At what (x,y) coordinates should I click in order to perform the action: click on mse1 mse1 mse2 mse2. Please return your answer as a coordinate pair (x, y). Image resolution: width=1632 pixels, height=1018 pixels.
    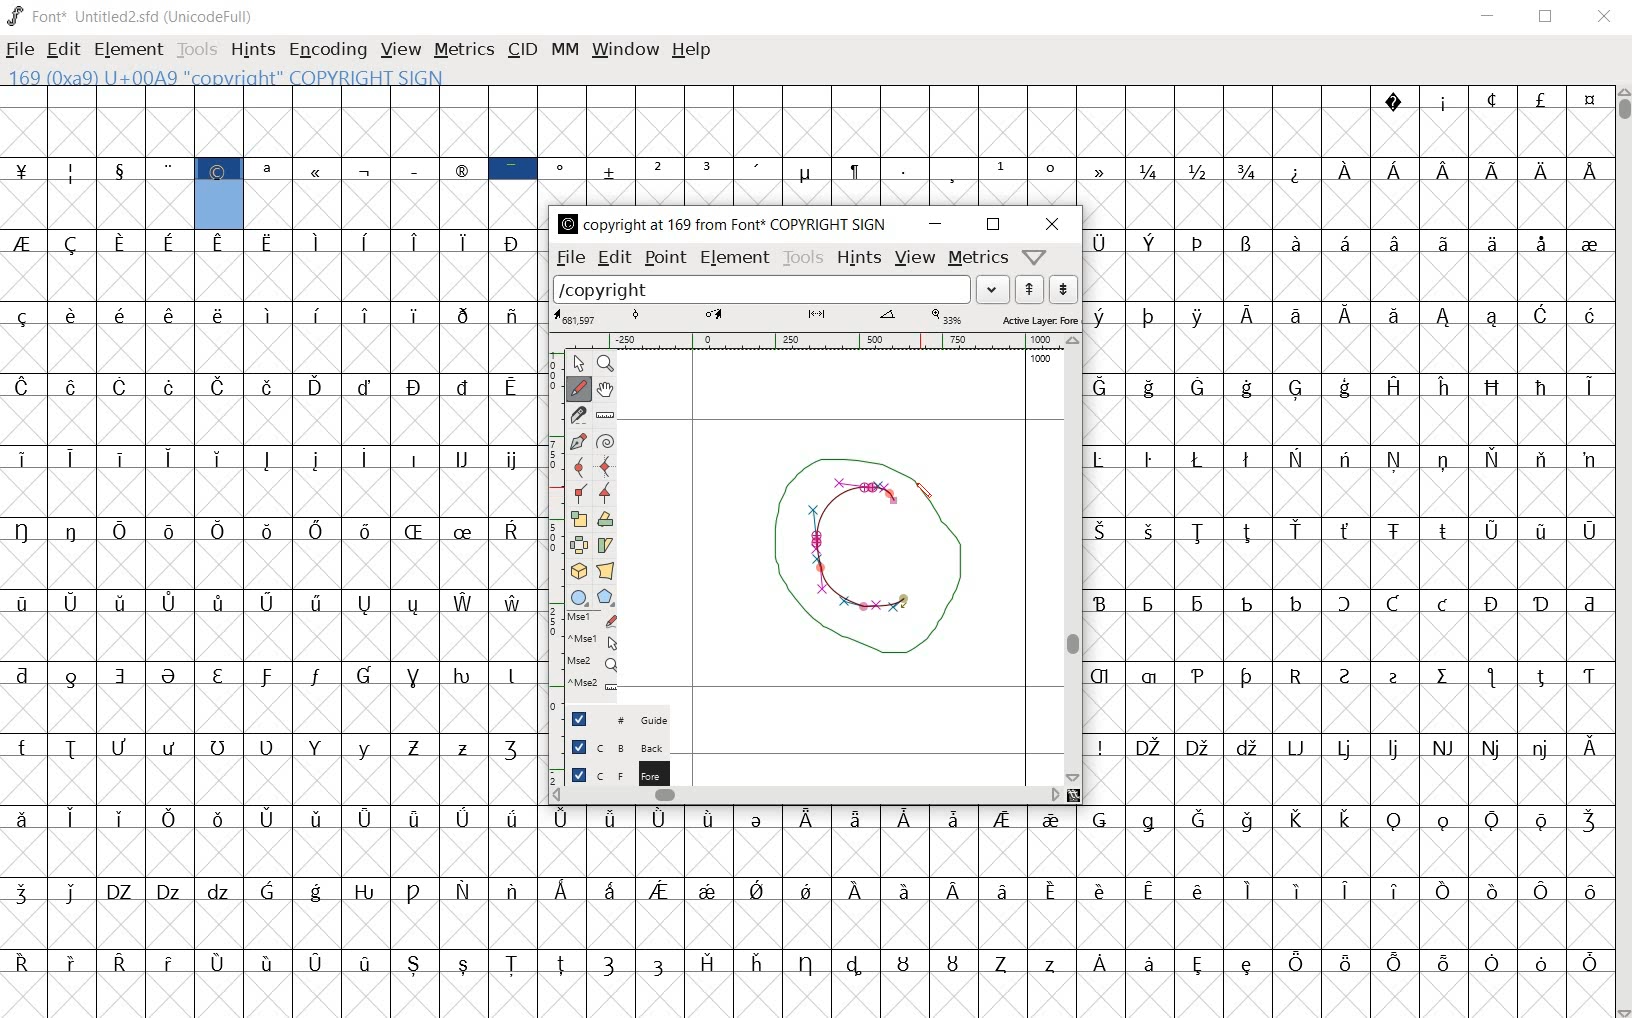
    Looking at the image, I should click on (589, 654).